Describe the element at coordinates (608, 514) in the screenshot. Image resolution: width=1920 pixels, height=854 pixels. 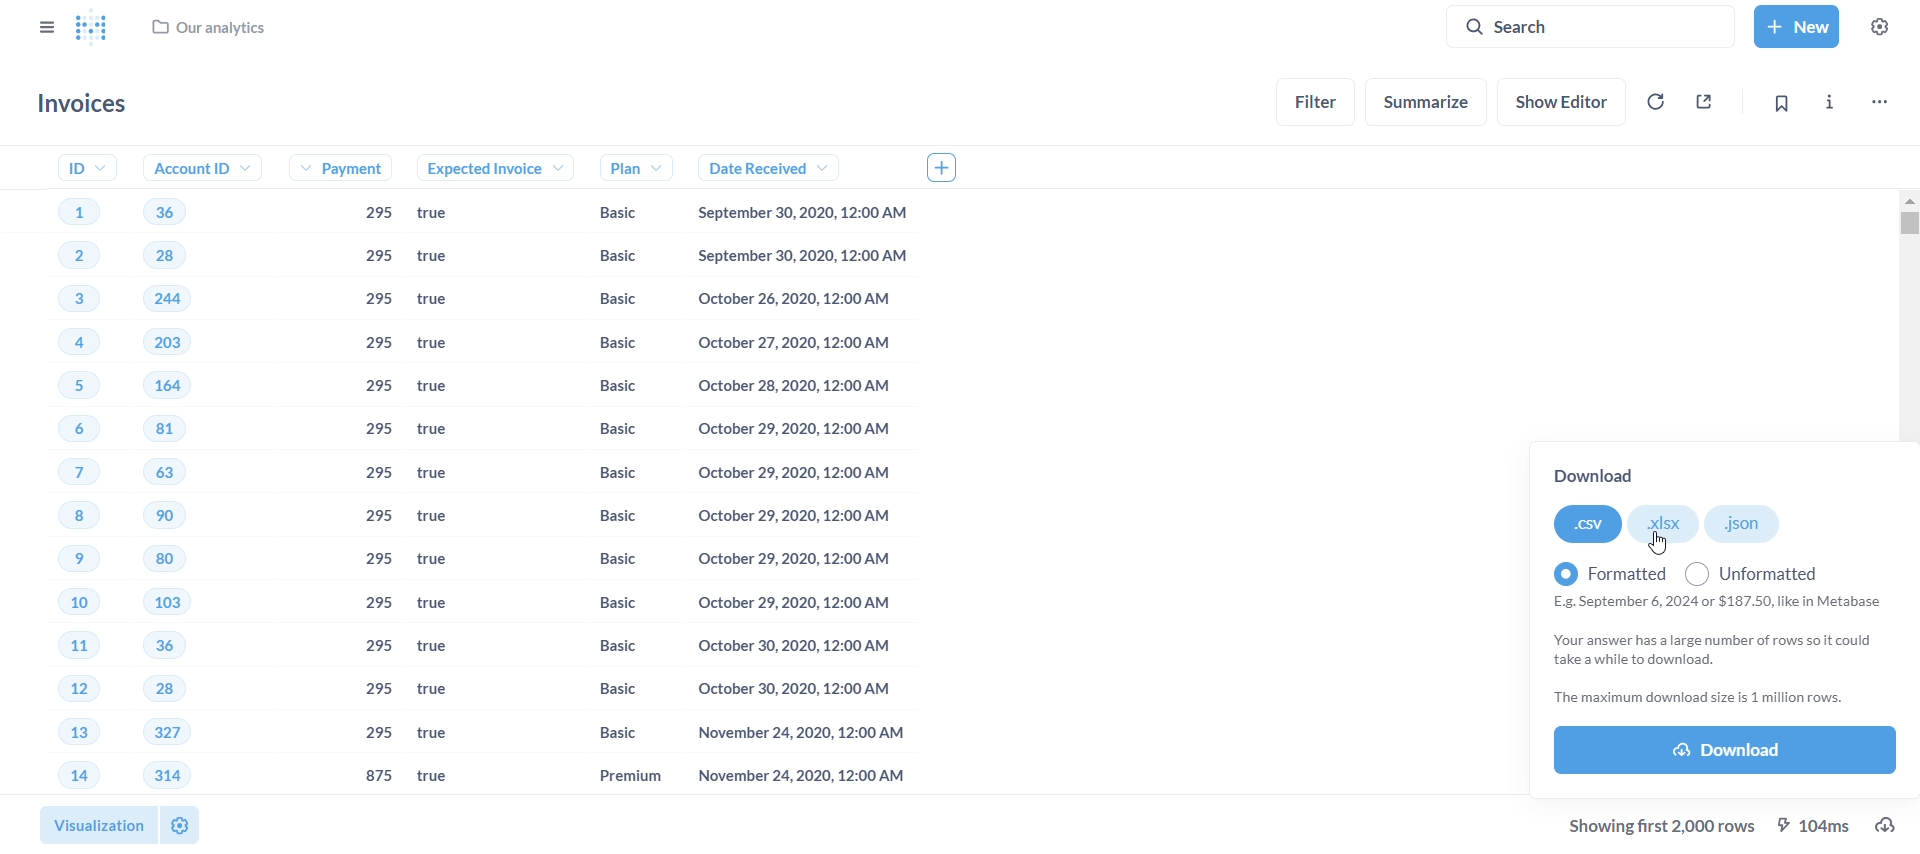
I see `Basic` at that location.